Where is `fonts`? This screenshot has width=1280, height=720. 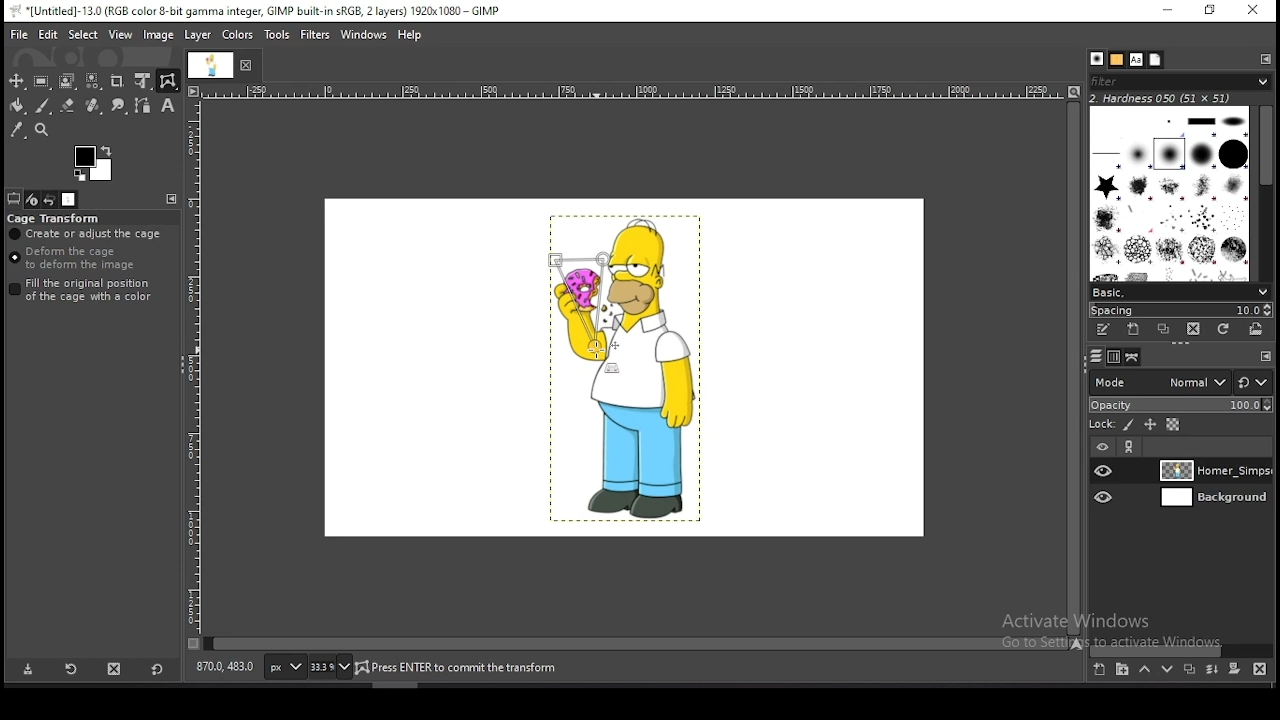
fonts is located at coordinates (1135, 59).